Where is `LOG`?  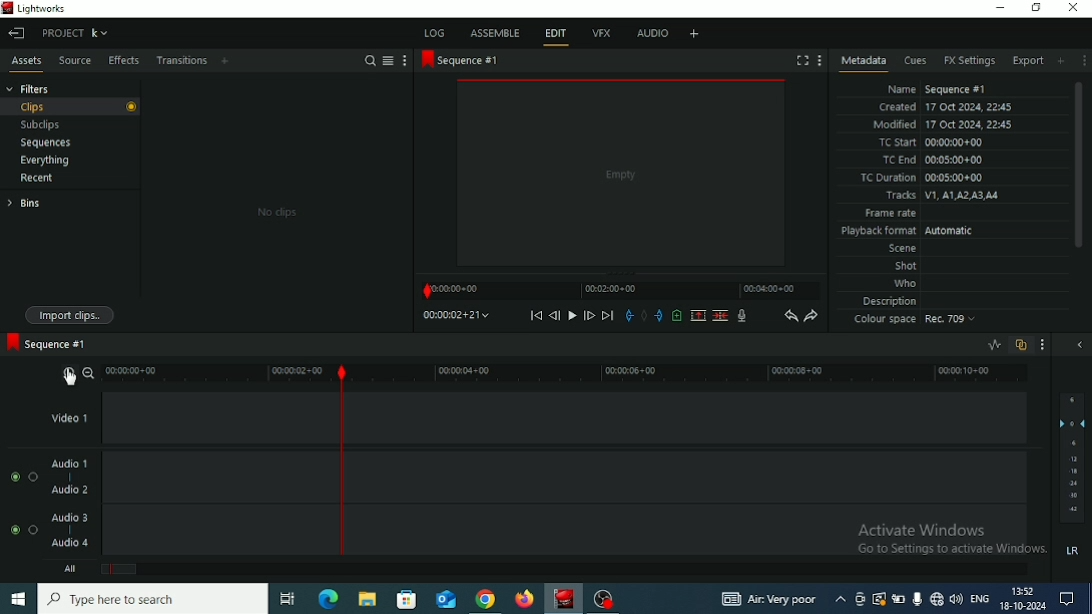 LOG is located at coordinates (433, 32).